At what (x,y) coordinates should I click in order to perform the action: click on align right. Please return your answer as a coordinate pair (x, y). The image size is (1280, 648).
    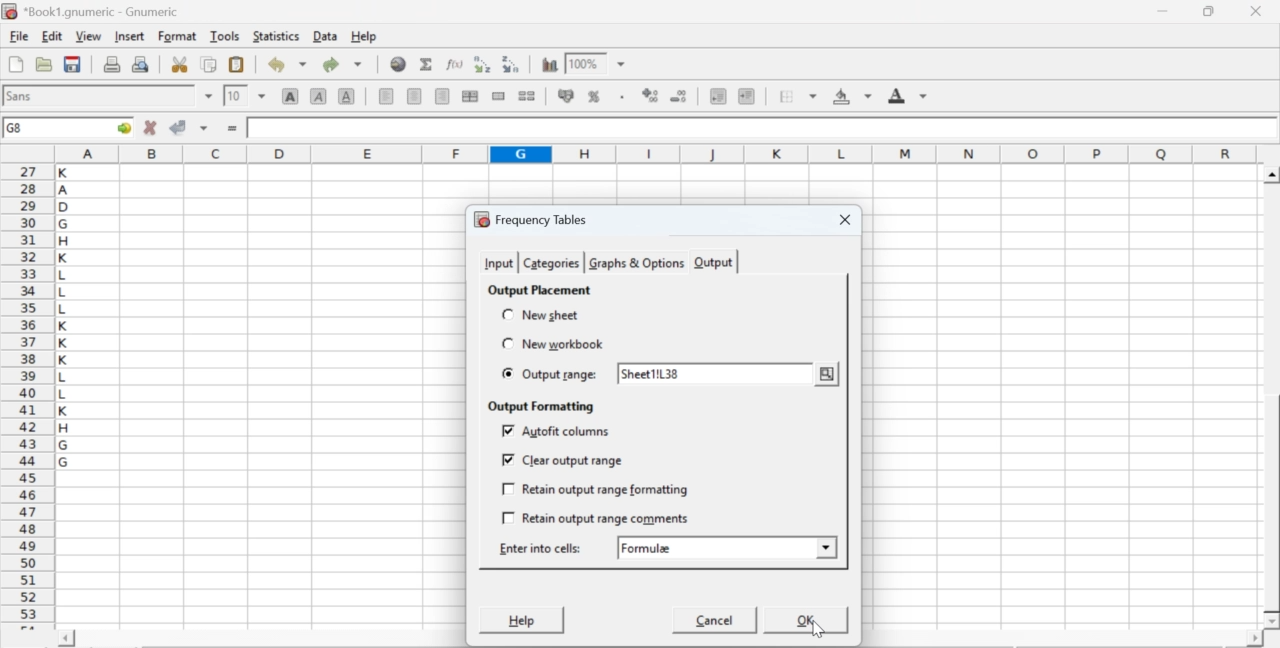
    Looking at the image, I should click on (442, 97).